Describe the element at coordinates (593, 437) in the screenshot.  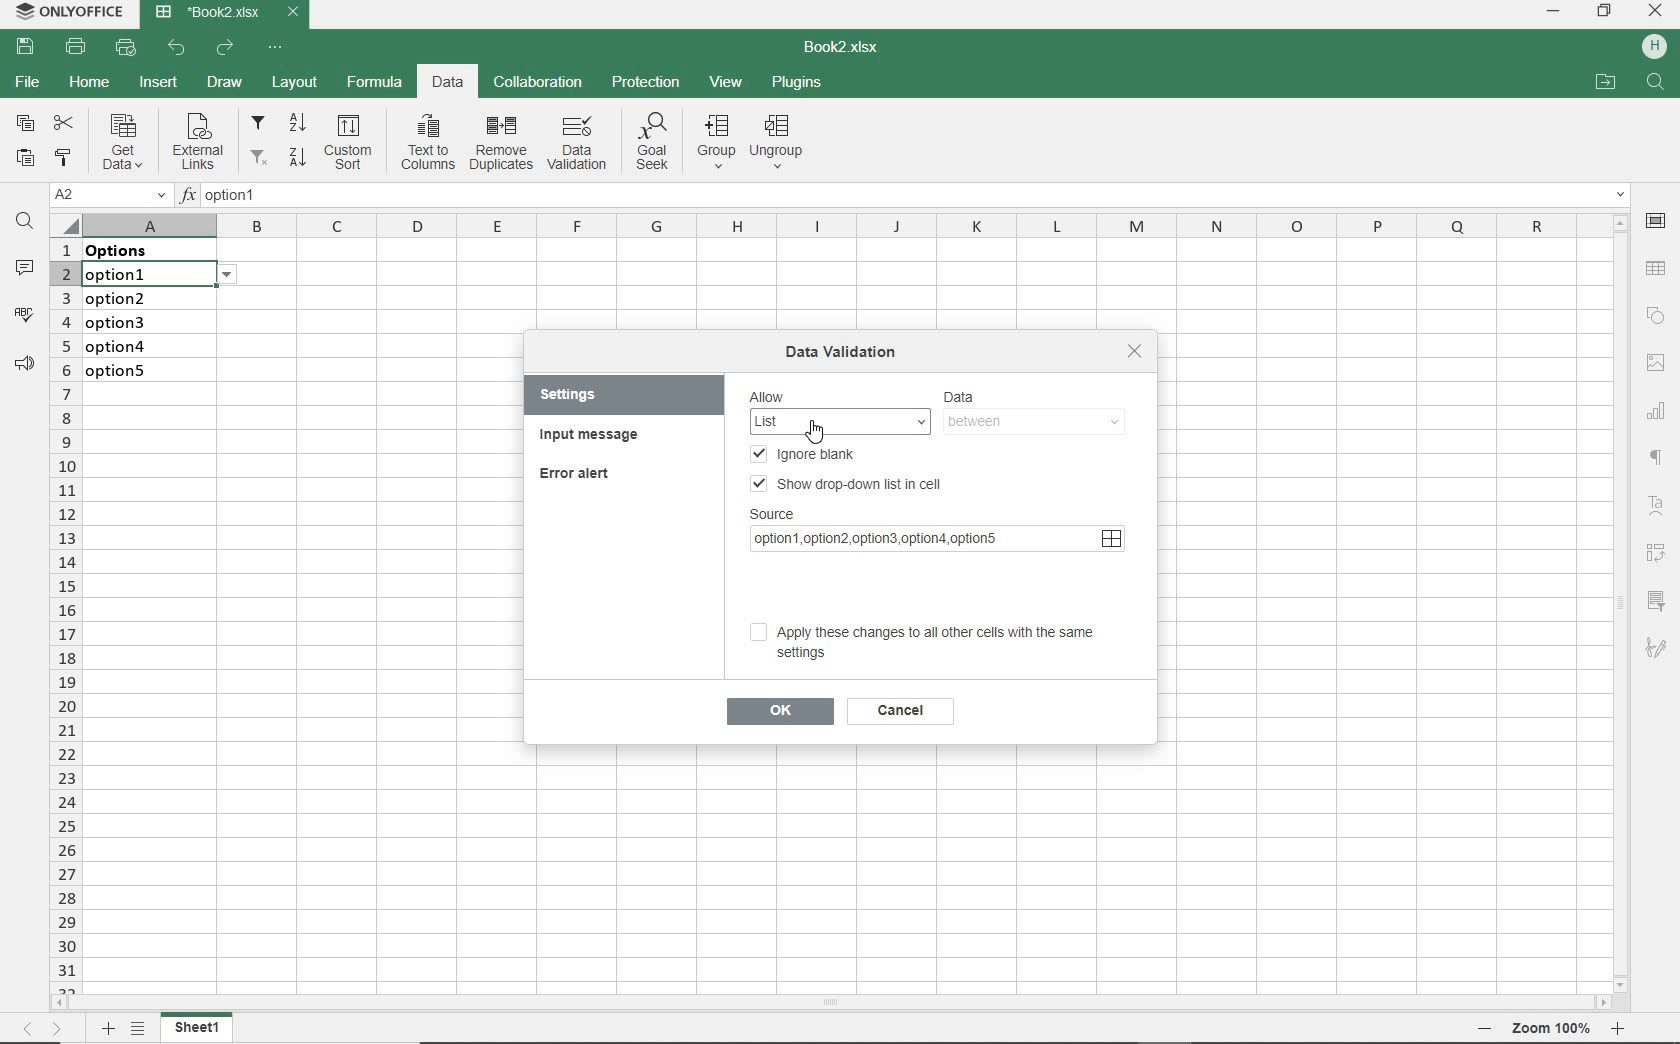
I see `INPUT MESSAGE` at that location.